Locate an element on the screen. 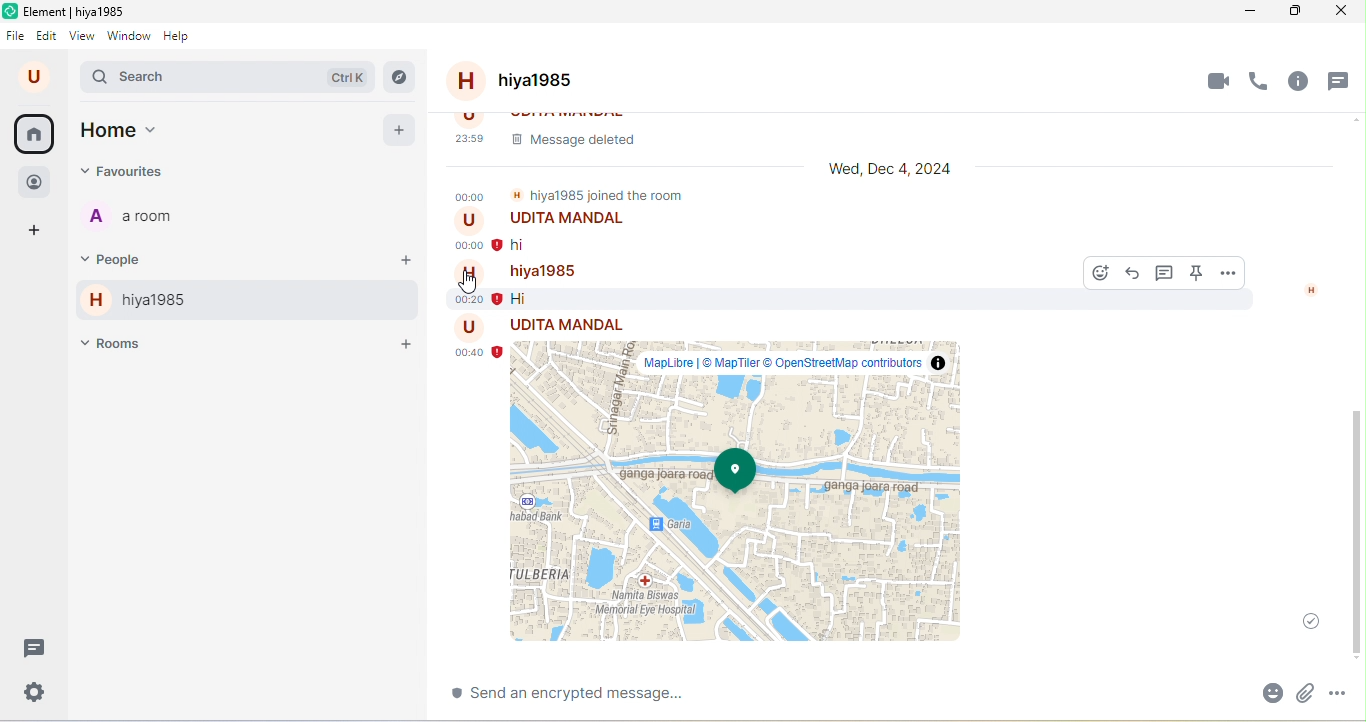  start chat is located at coordinates (406, 260).